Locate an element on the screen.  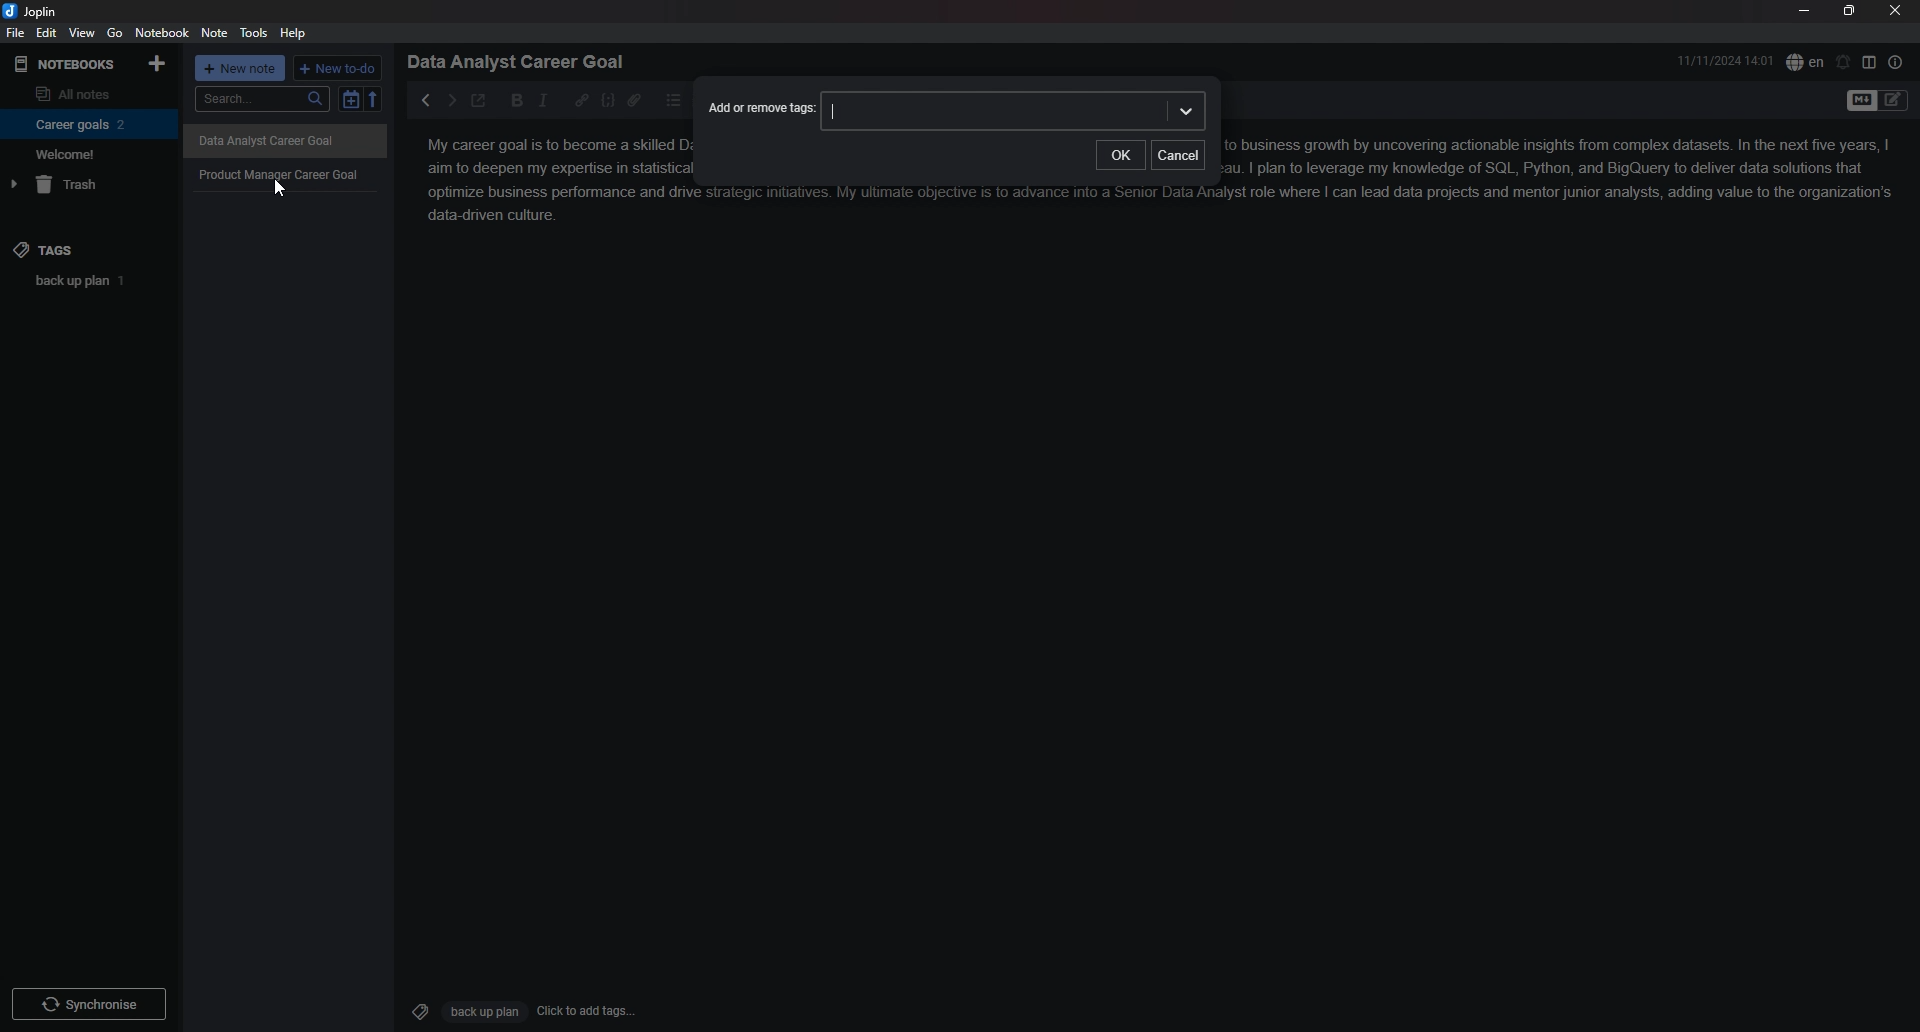
input box is located at coordinates (1015, 111).